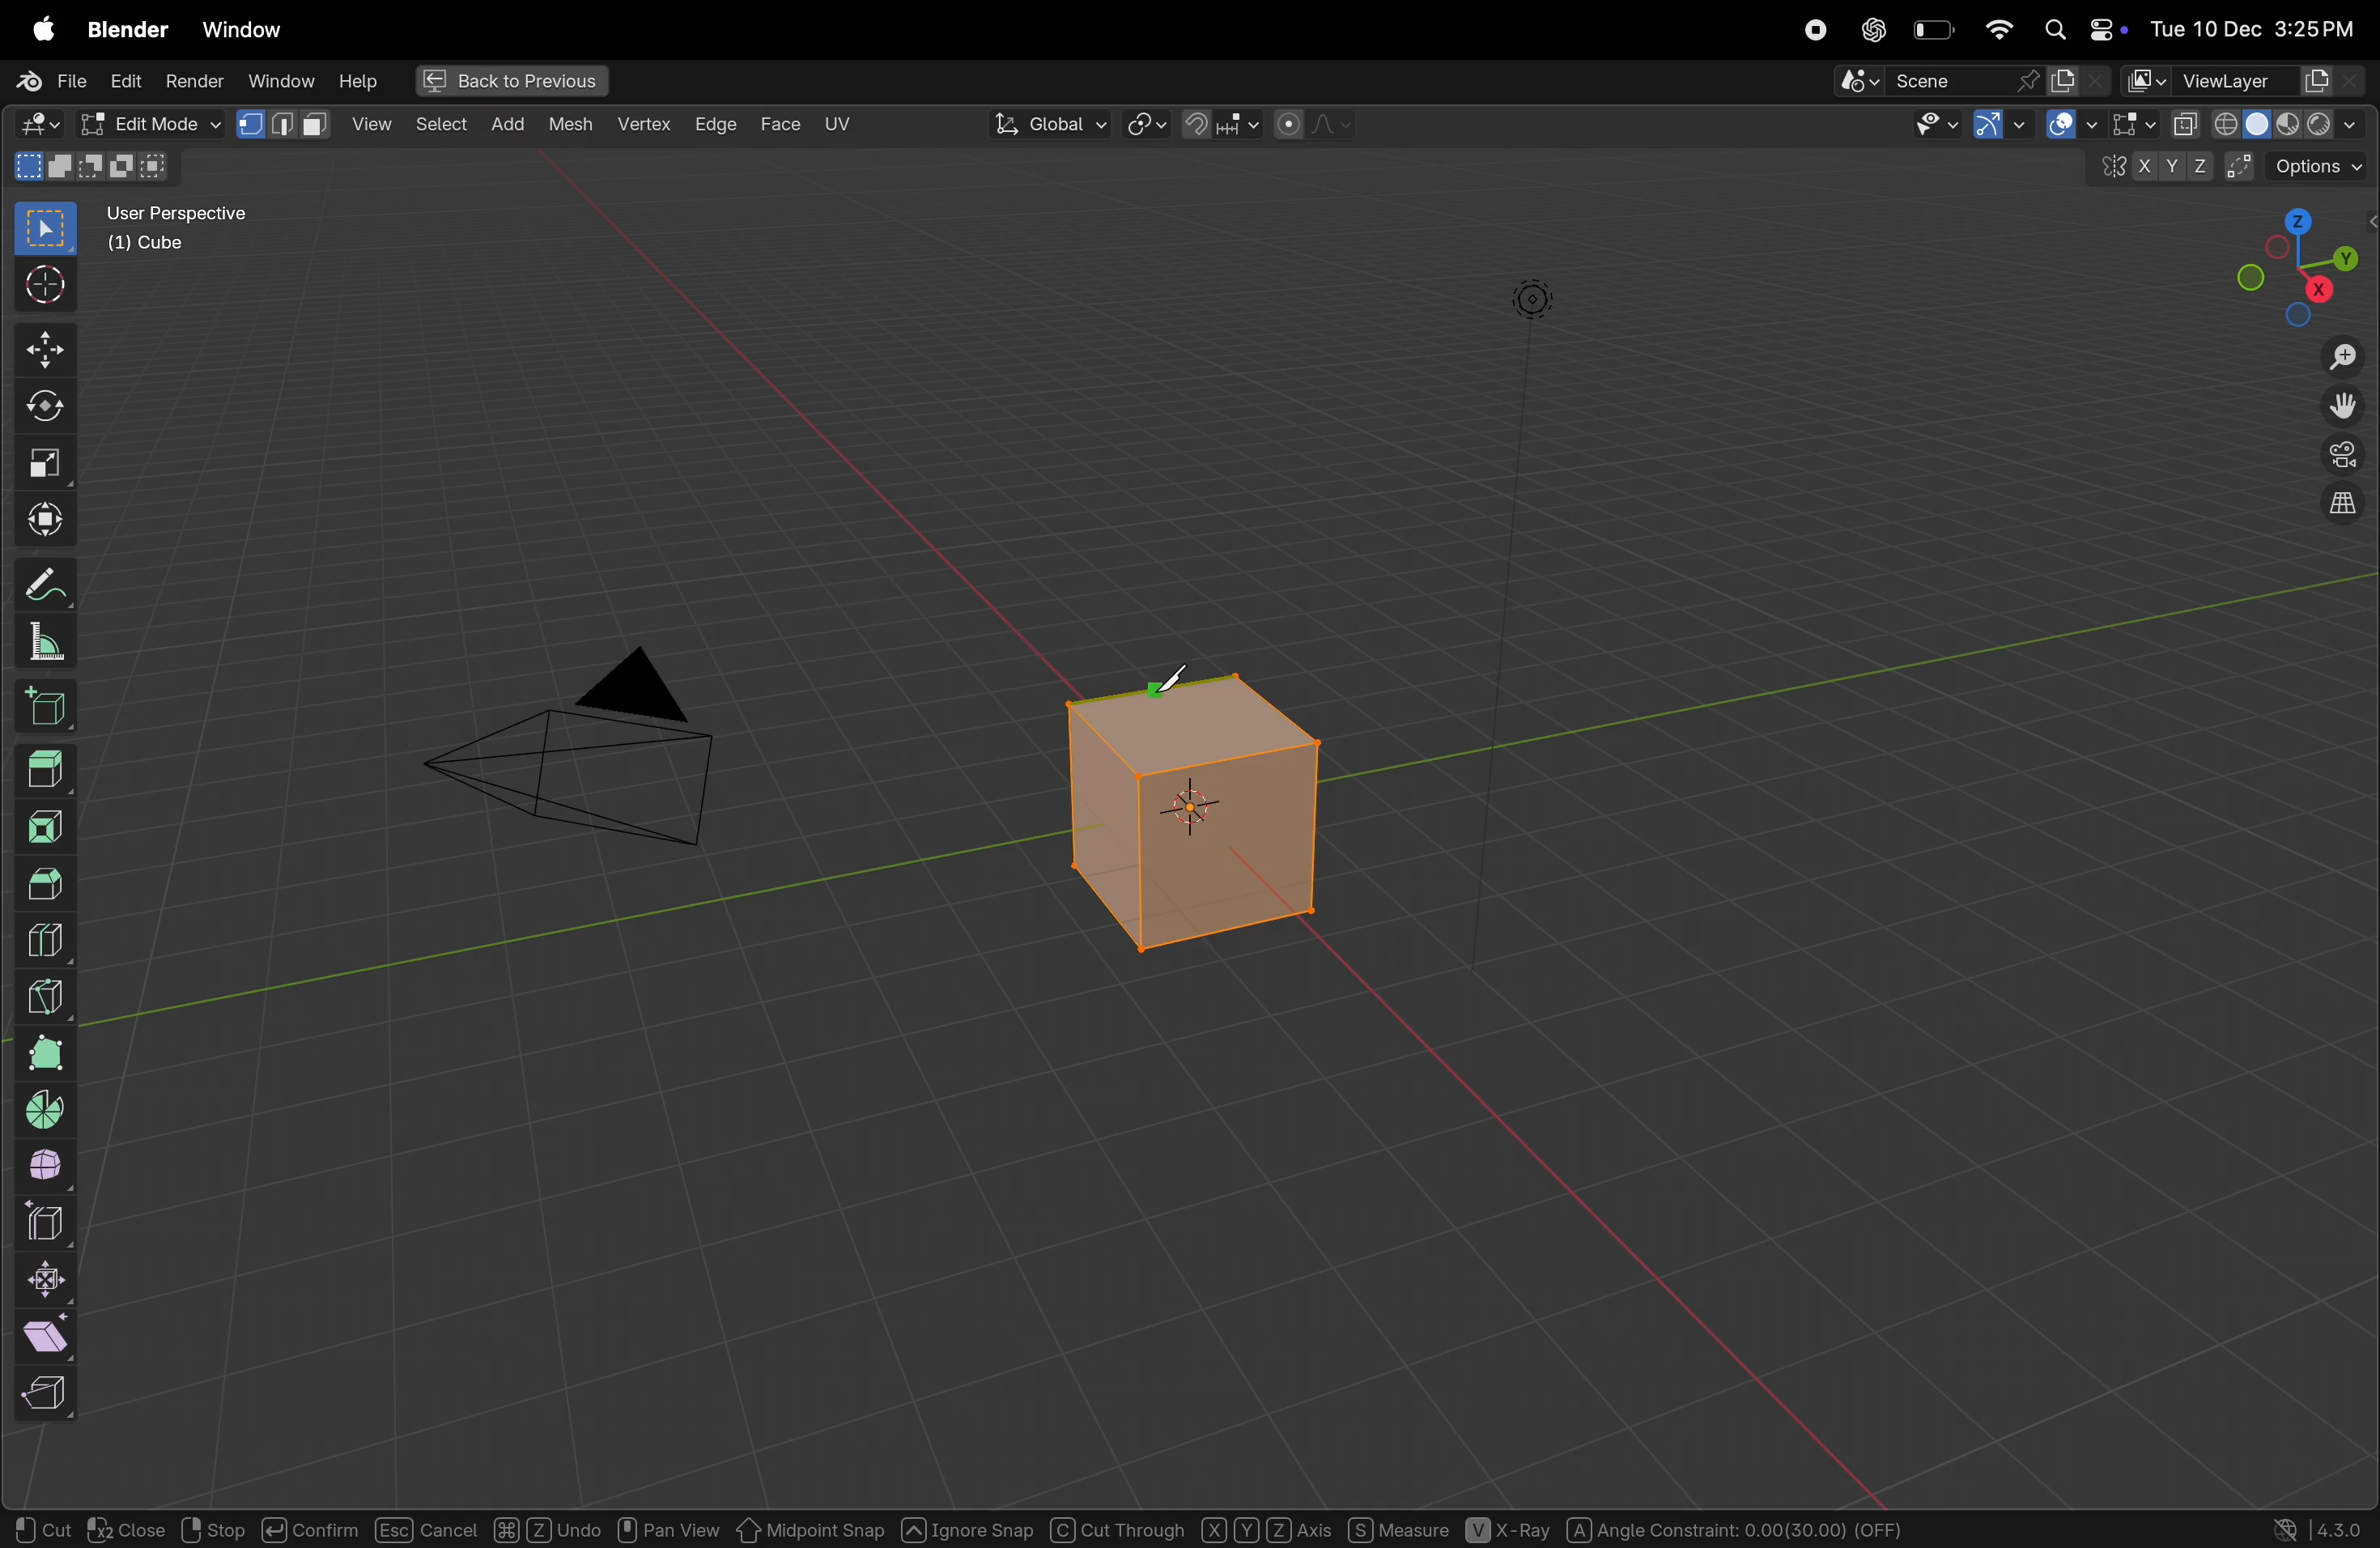  I want to click on Window, so click(280, 80).